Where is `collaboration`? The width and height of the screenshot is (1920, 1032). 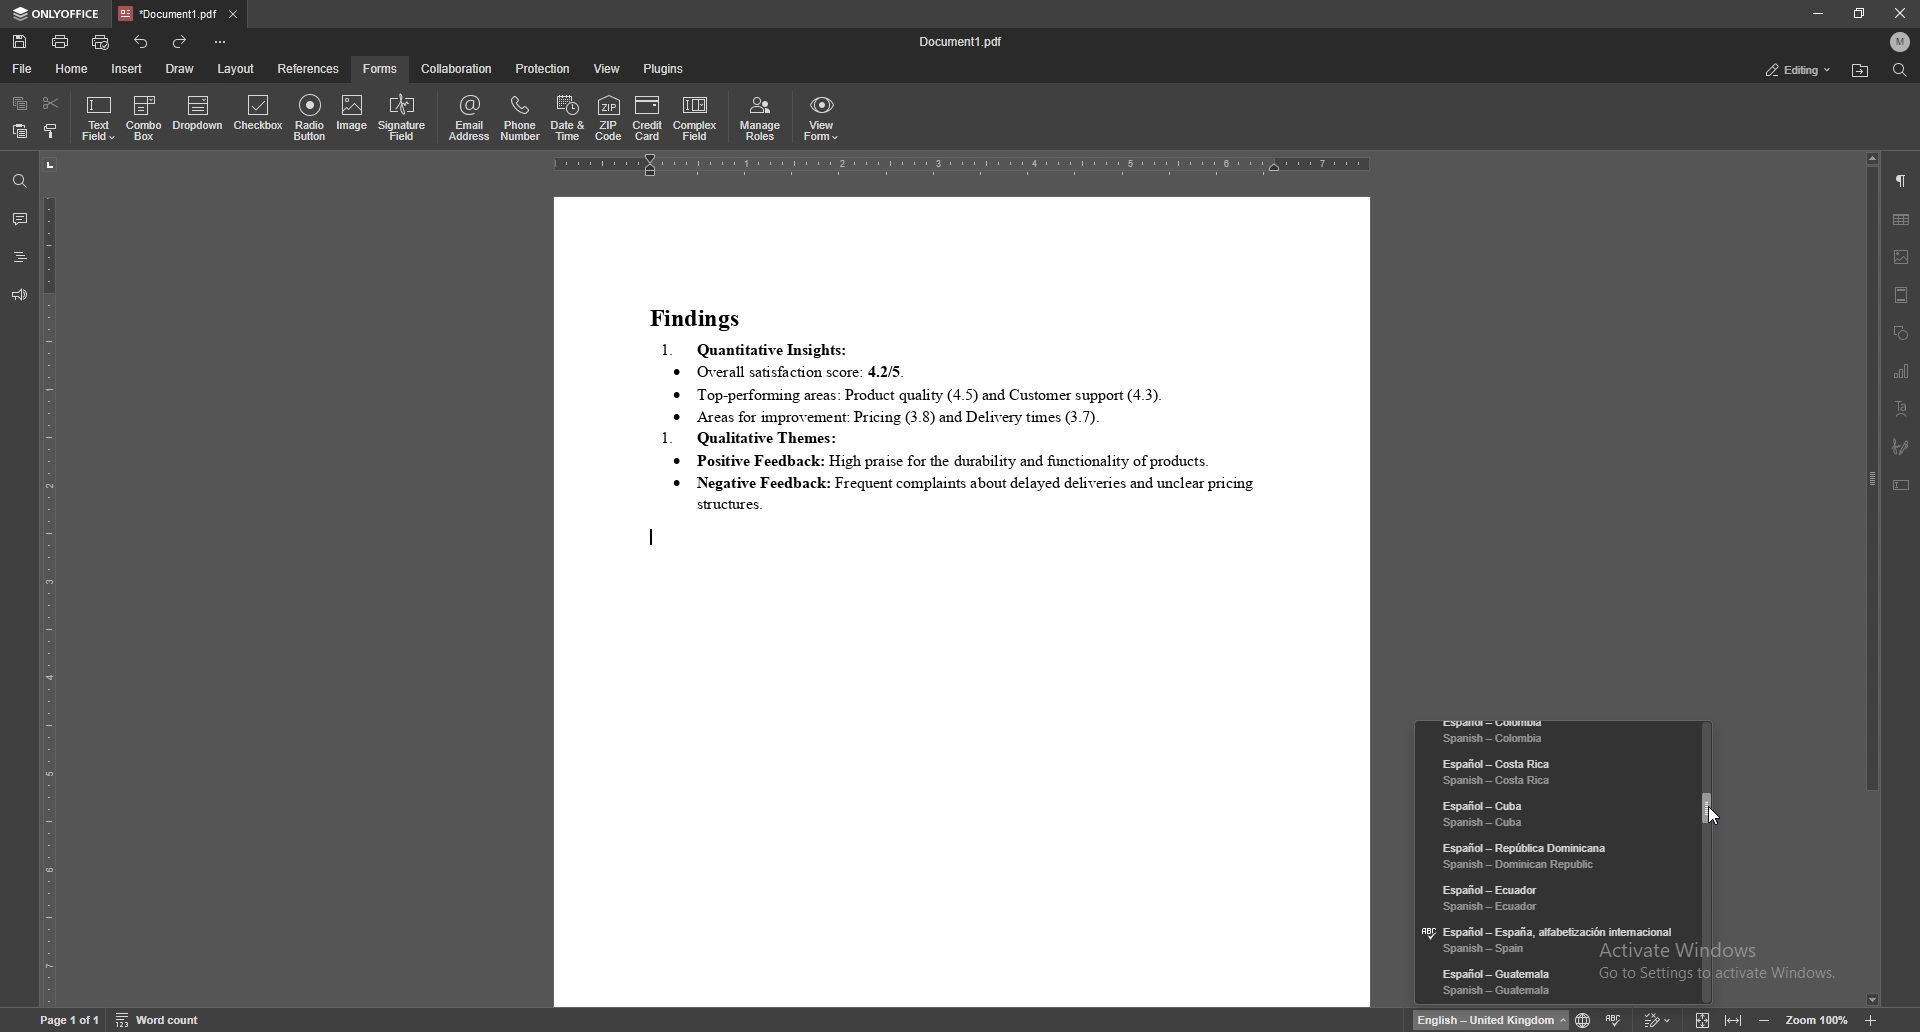
collaboration is located at coordinates (459, 69).